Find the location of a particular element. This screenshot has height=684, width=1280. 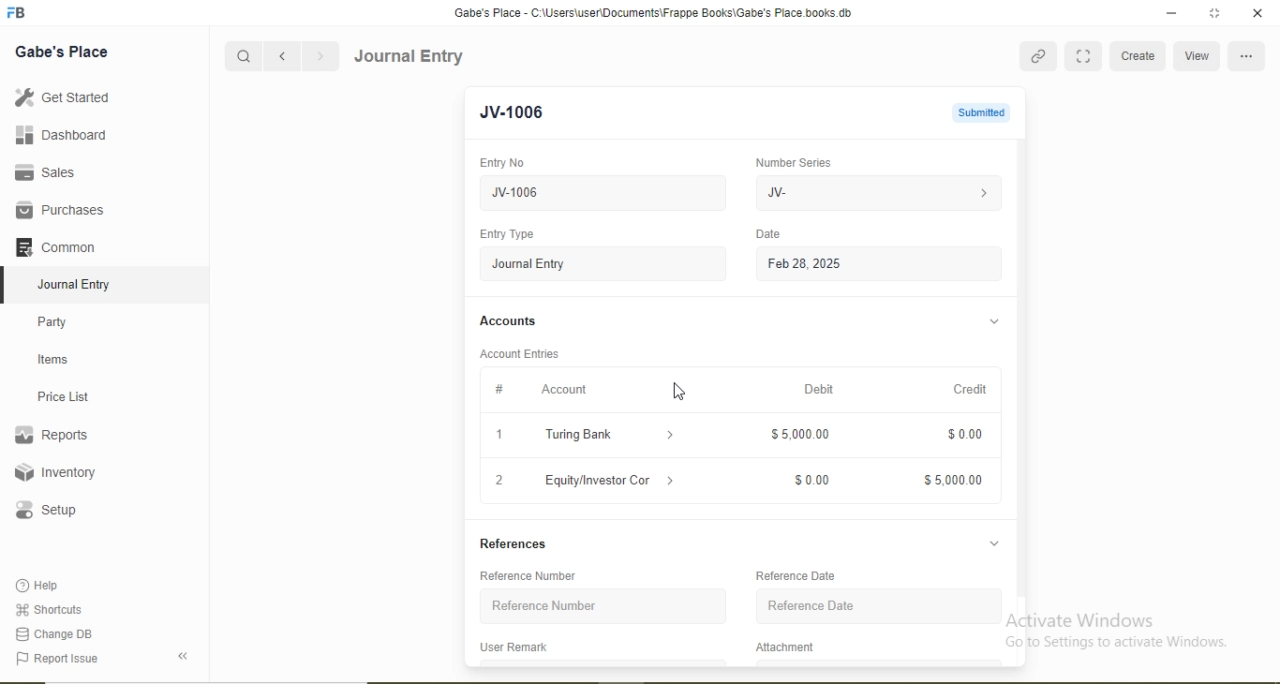

Dropdown is located at coordinates (995, 322).